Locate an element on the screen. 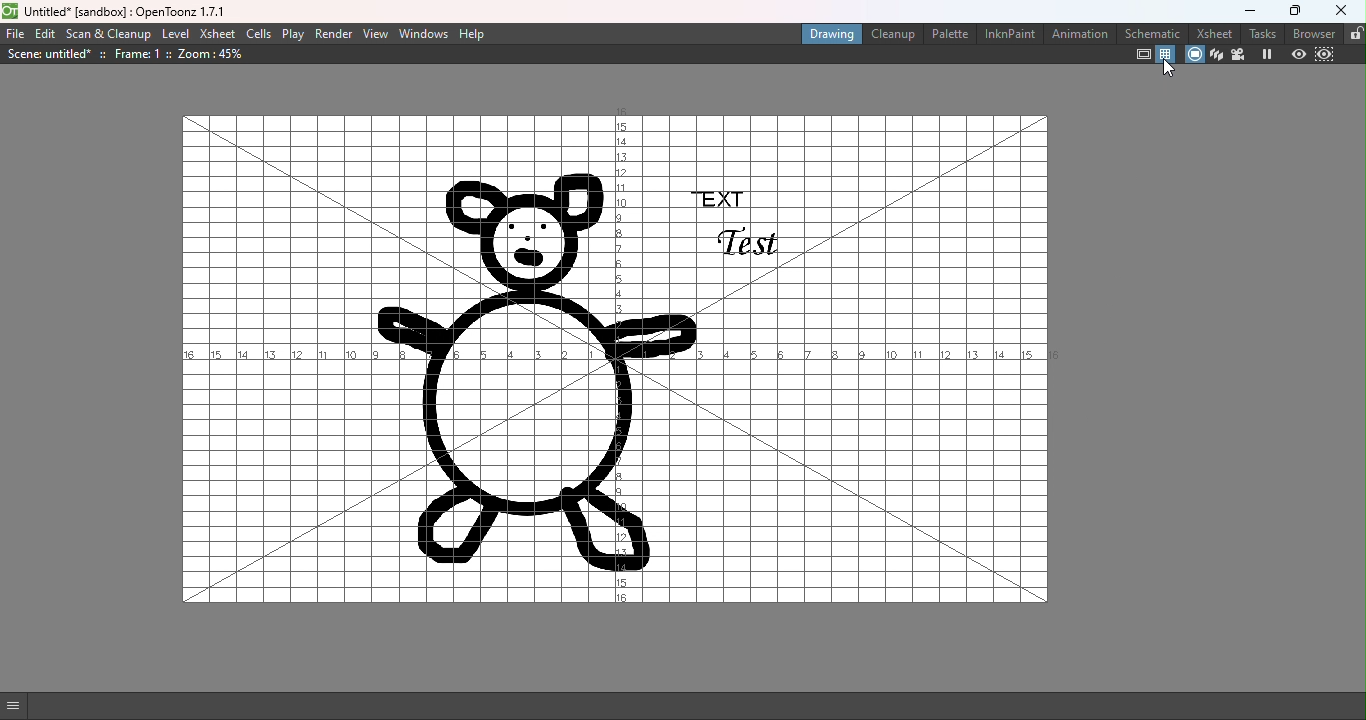  Palette is located at coordinates (949, 34).